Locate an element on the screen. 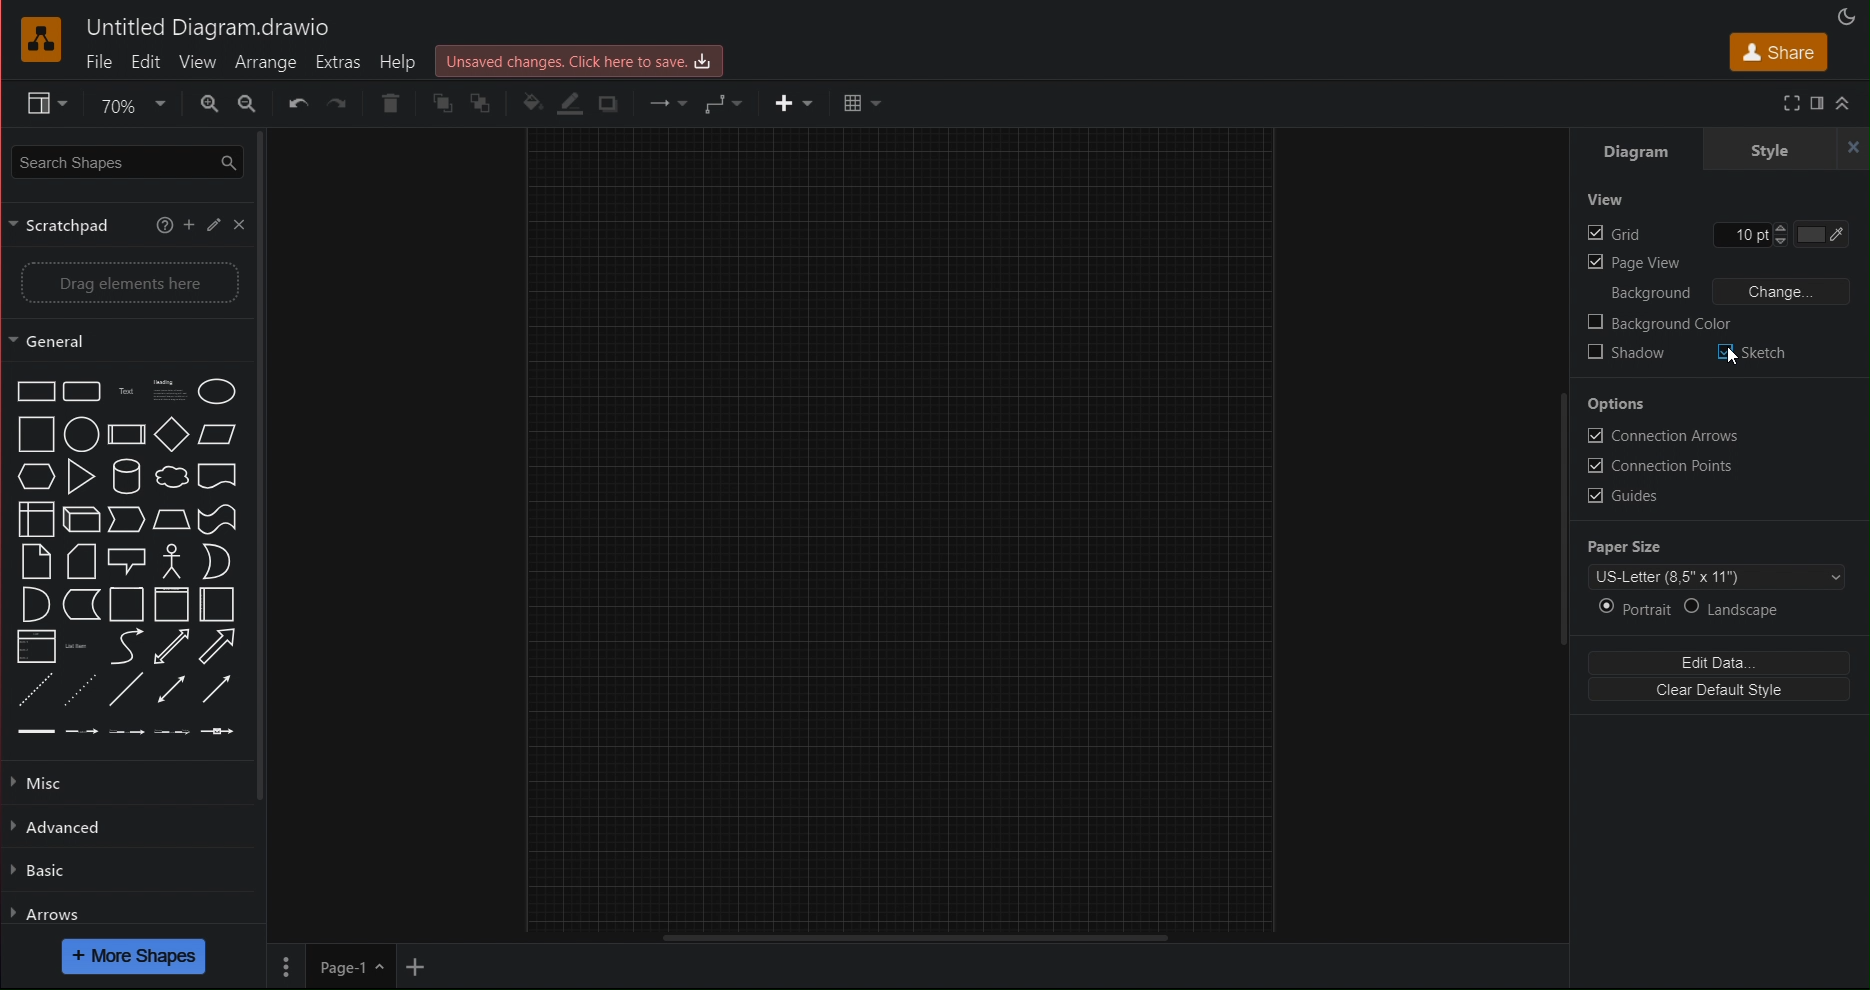  Search Shapes is located at coordinates (124, 165).